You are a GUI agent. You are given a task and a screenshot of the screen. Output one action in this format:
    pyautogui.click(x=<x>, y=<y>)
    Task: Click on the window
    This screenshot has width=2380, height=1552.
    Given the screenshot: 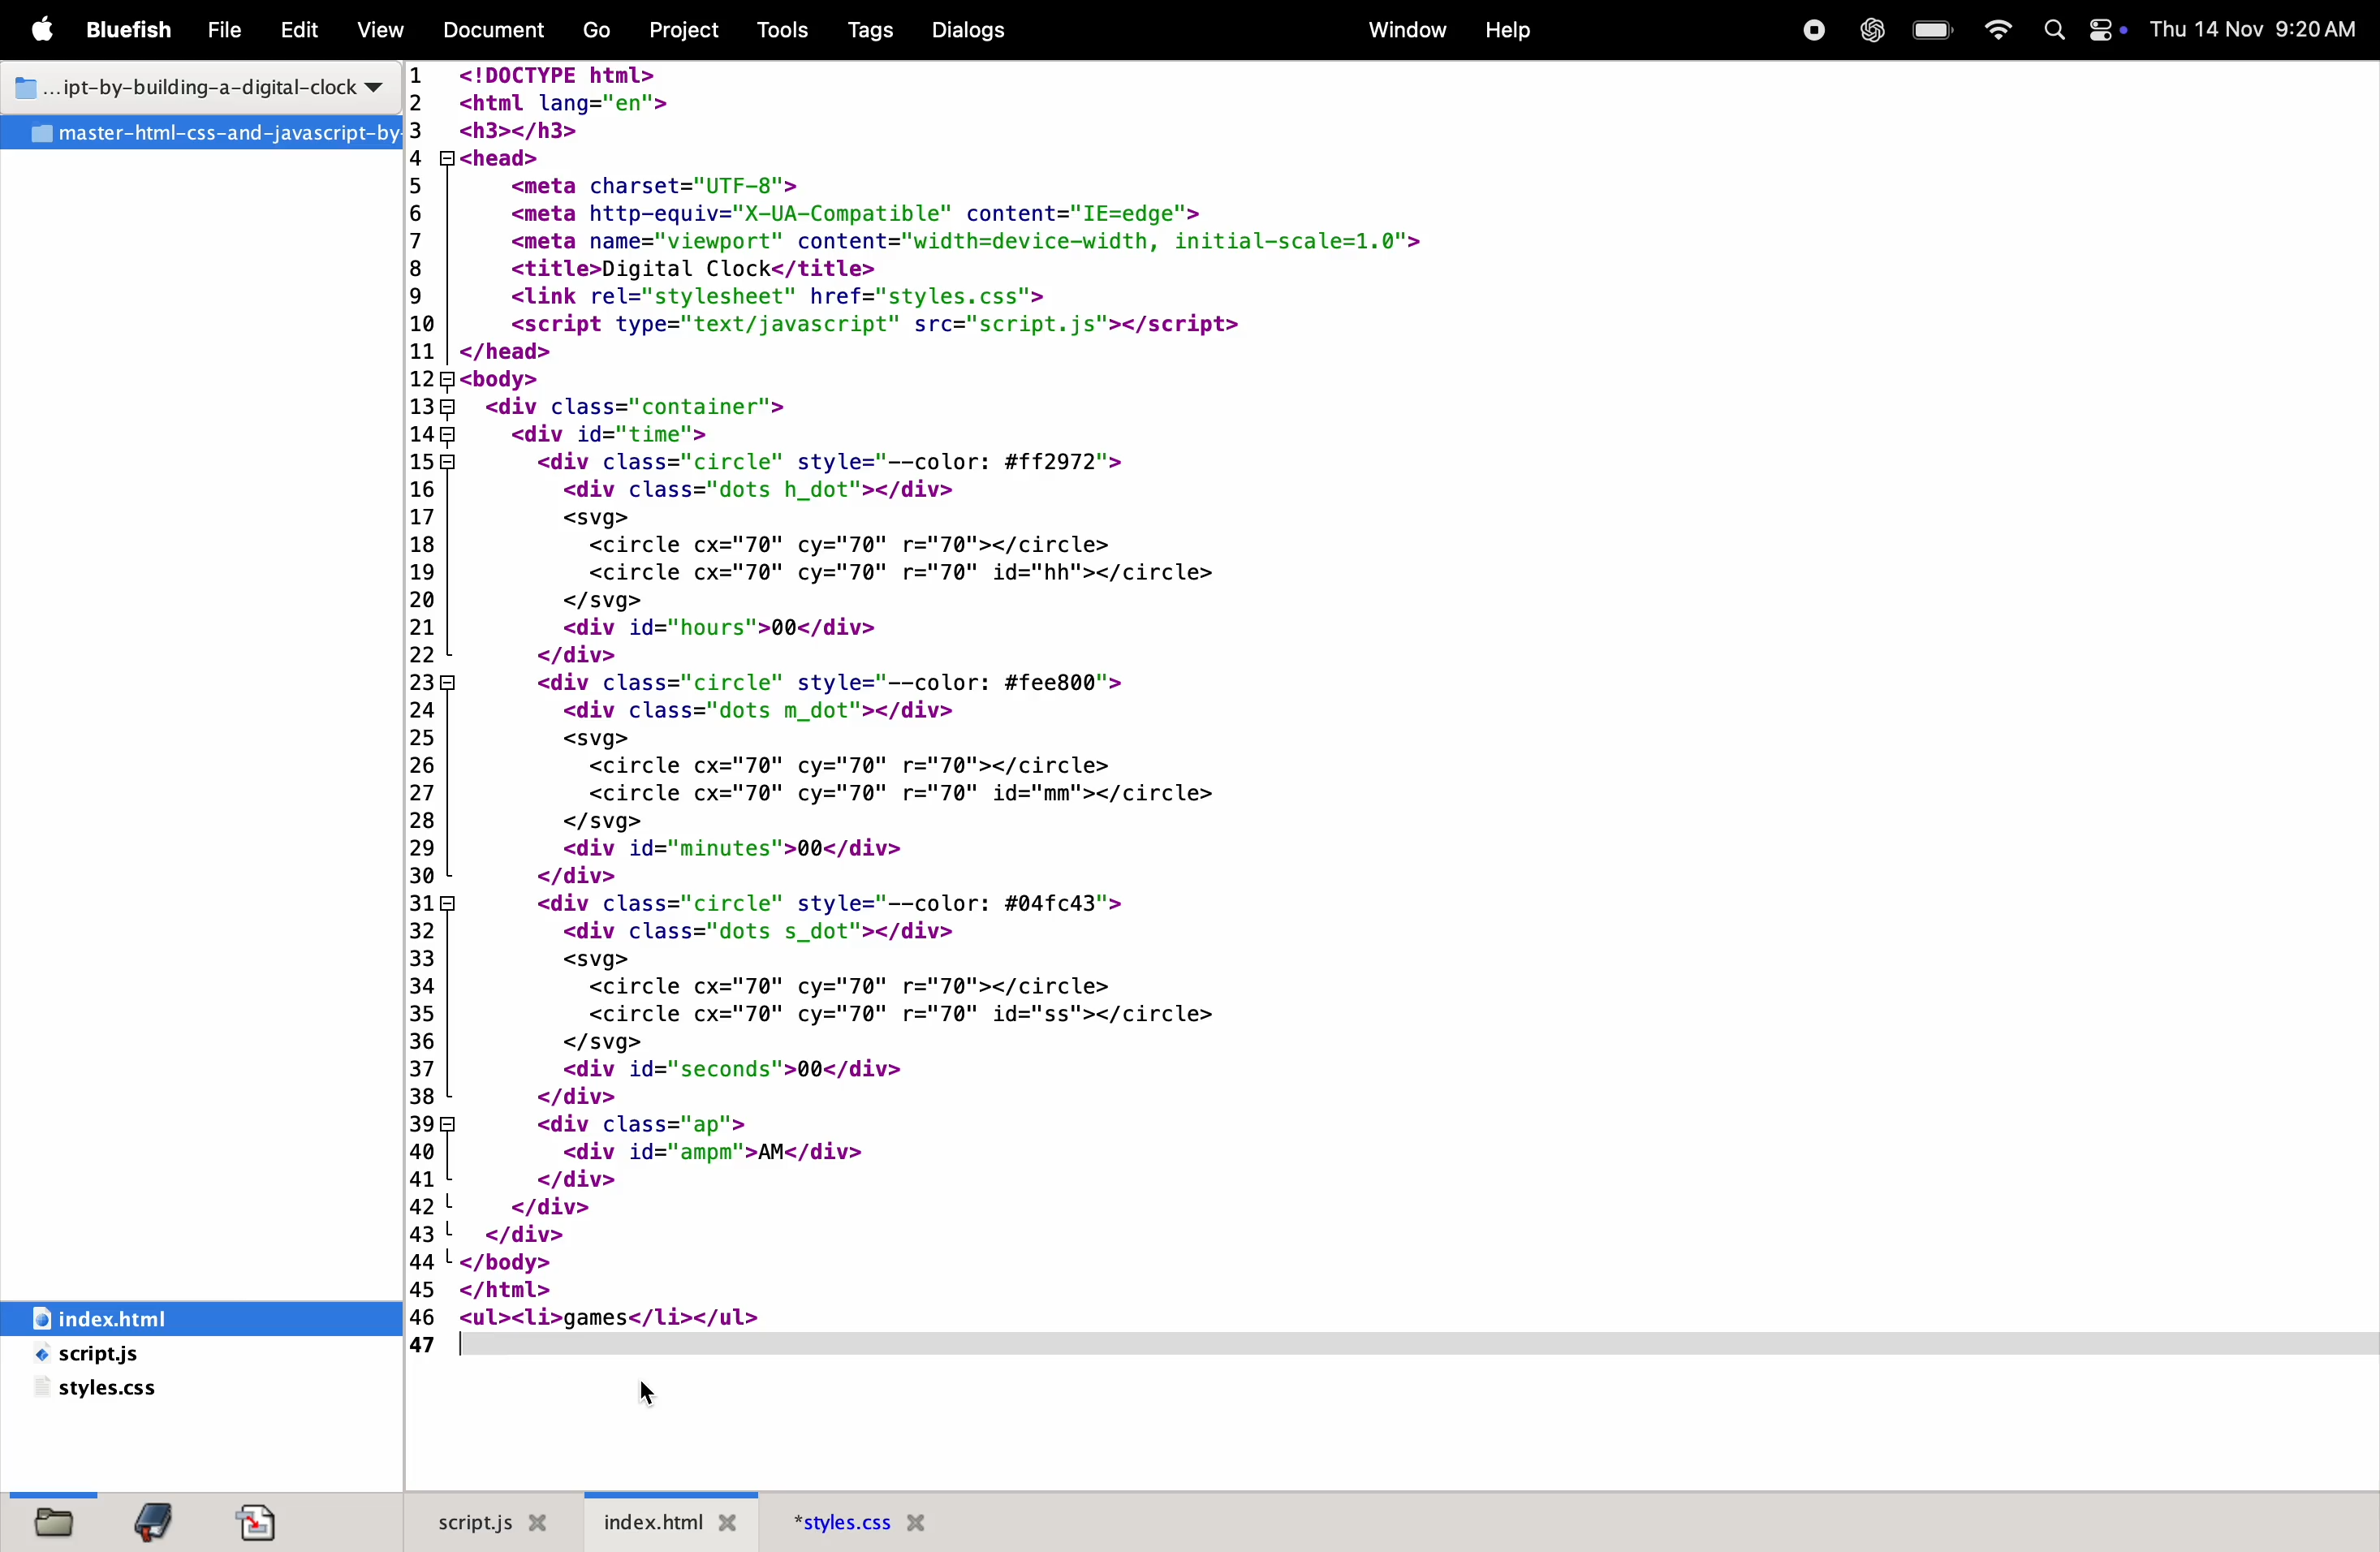 What is the action you would take?
    pyautogui.click(x=1403, y=28)
    